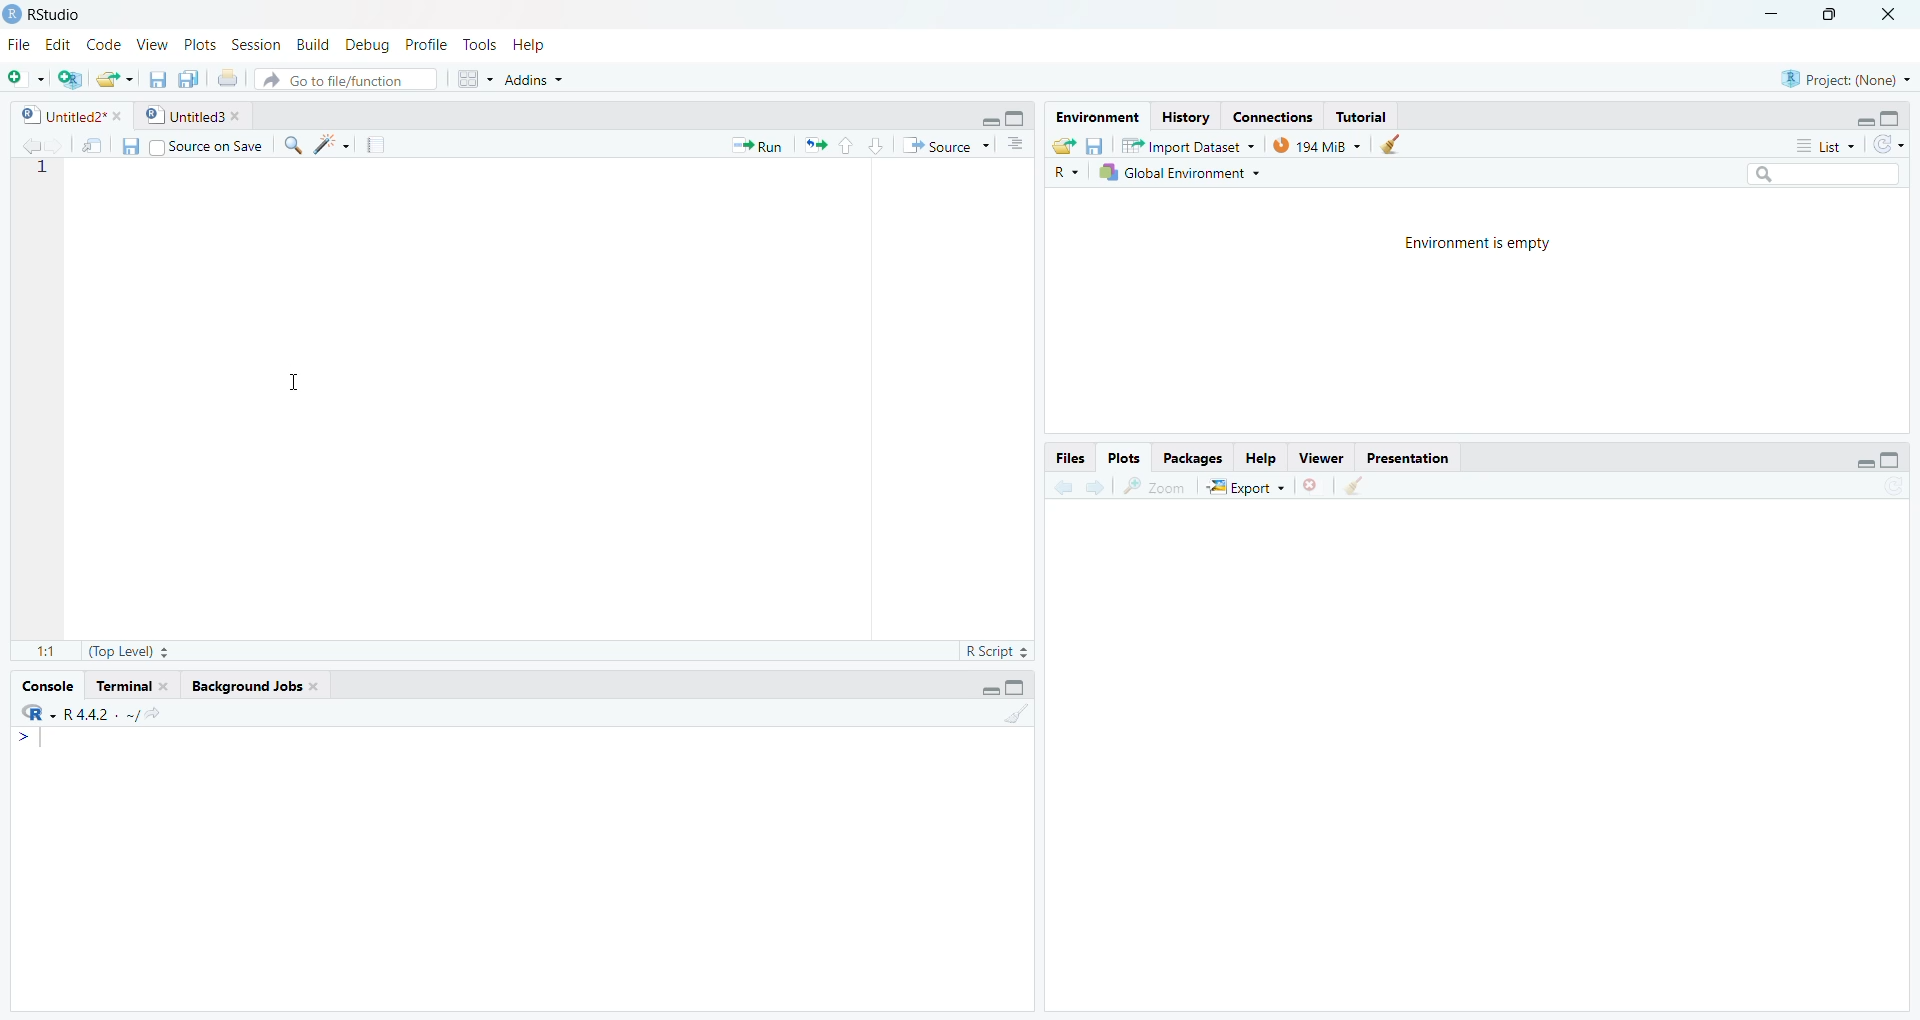 The image size is (1920, 1020). I want to click on workspace panes, so click(478, 78).